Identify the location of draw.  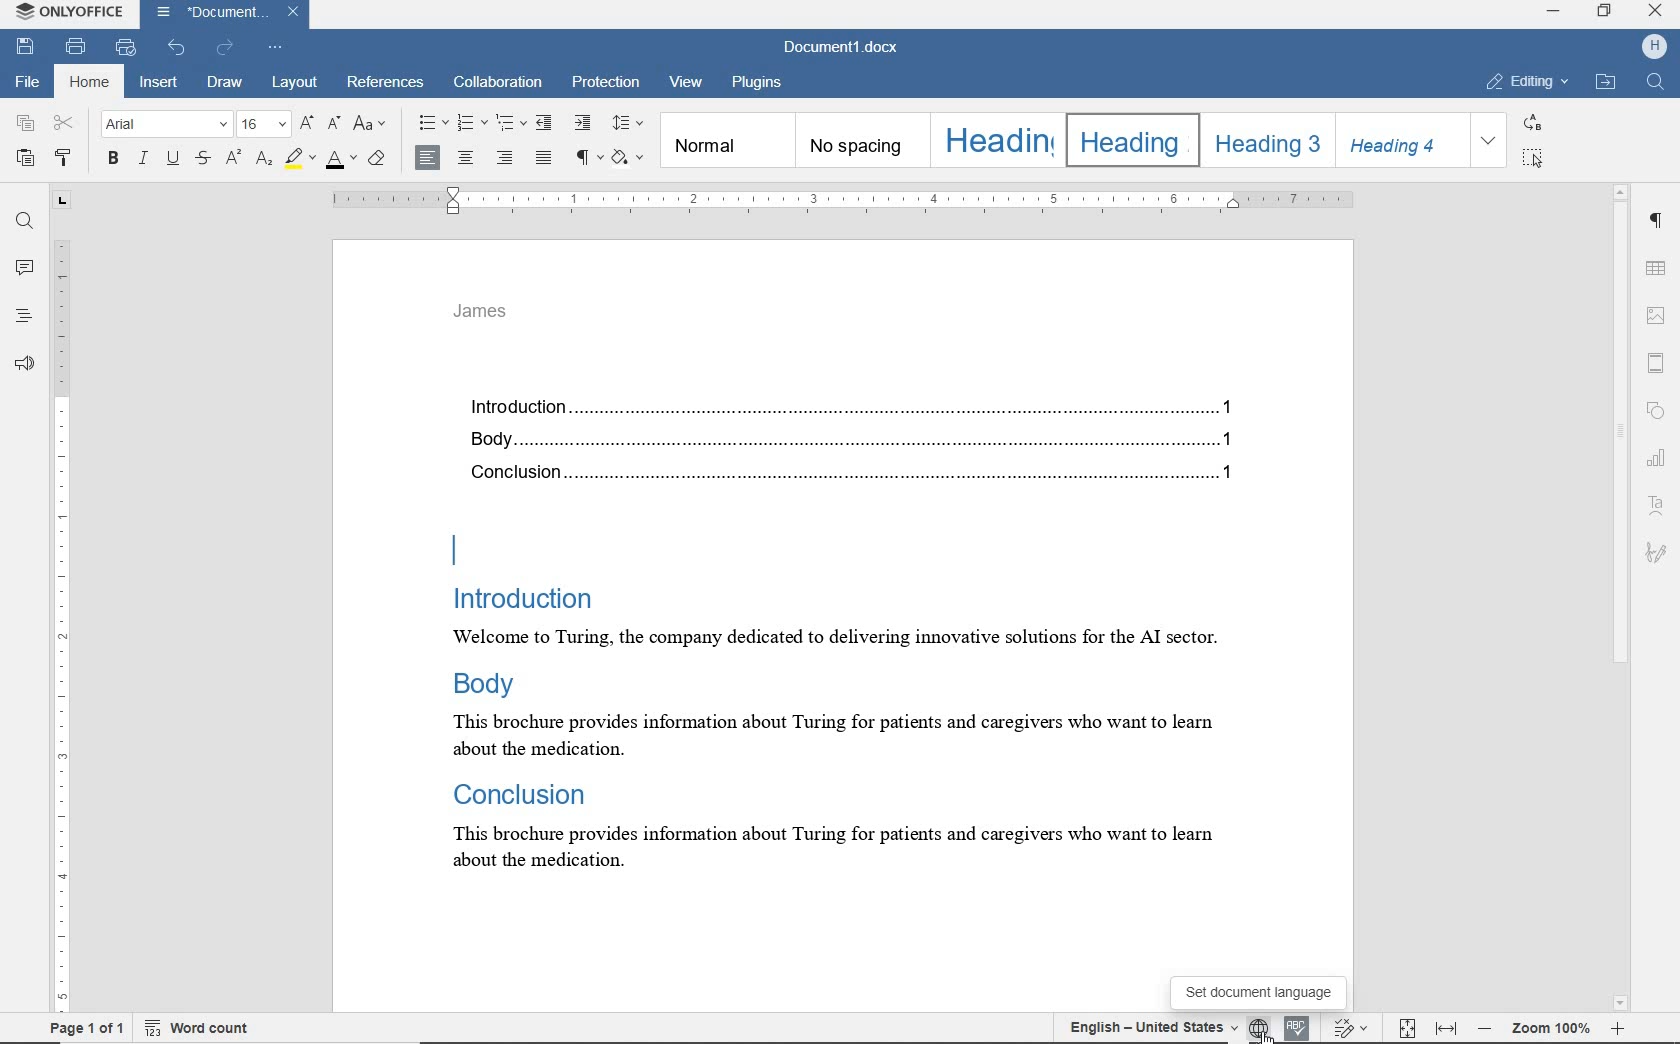
(228, 84).